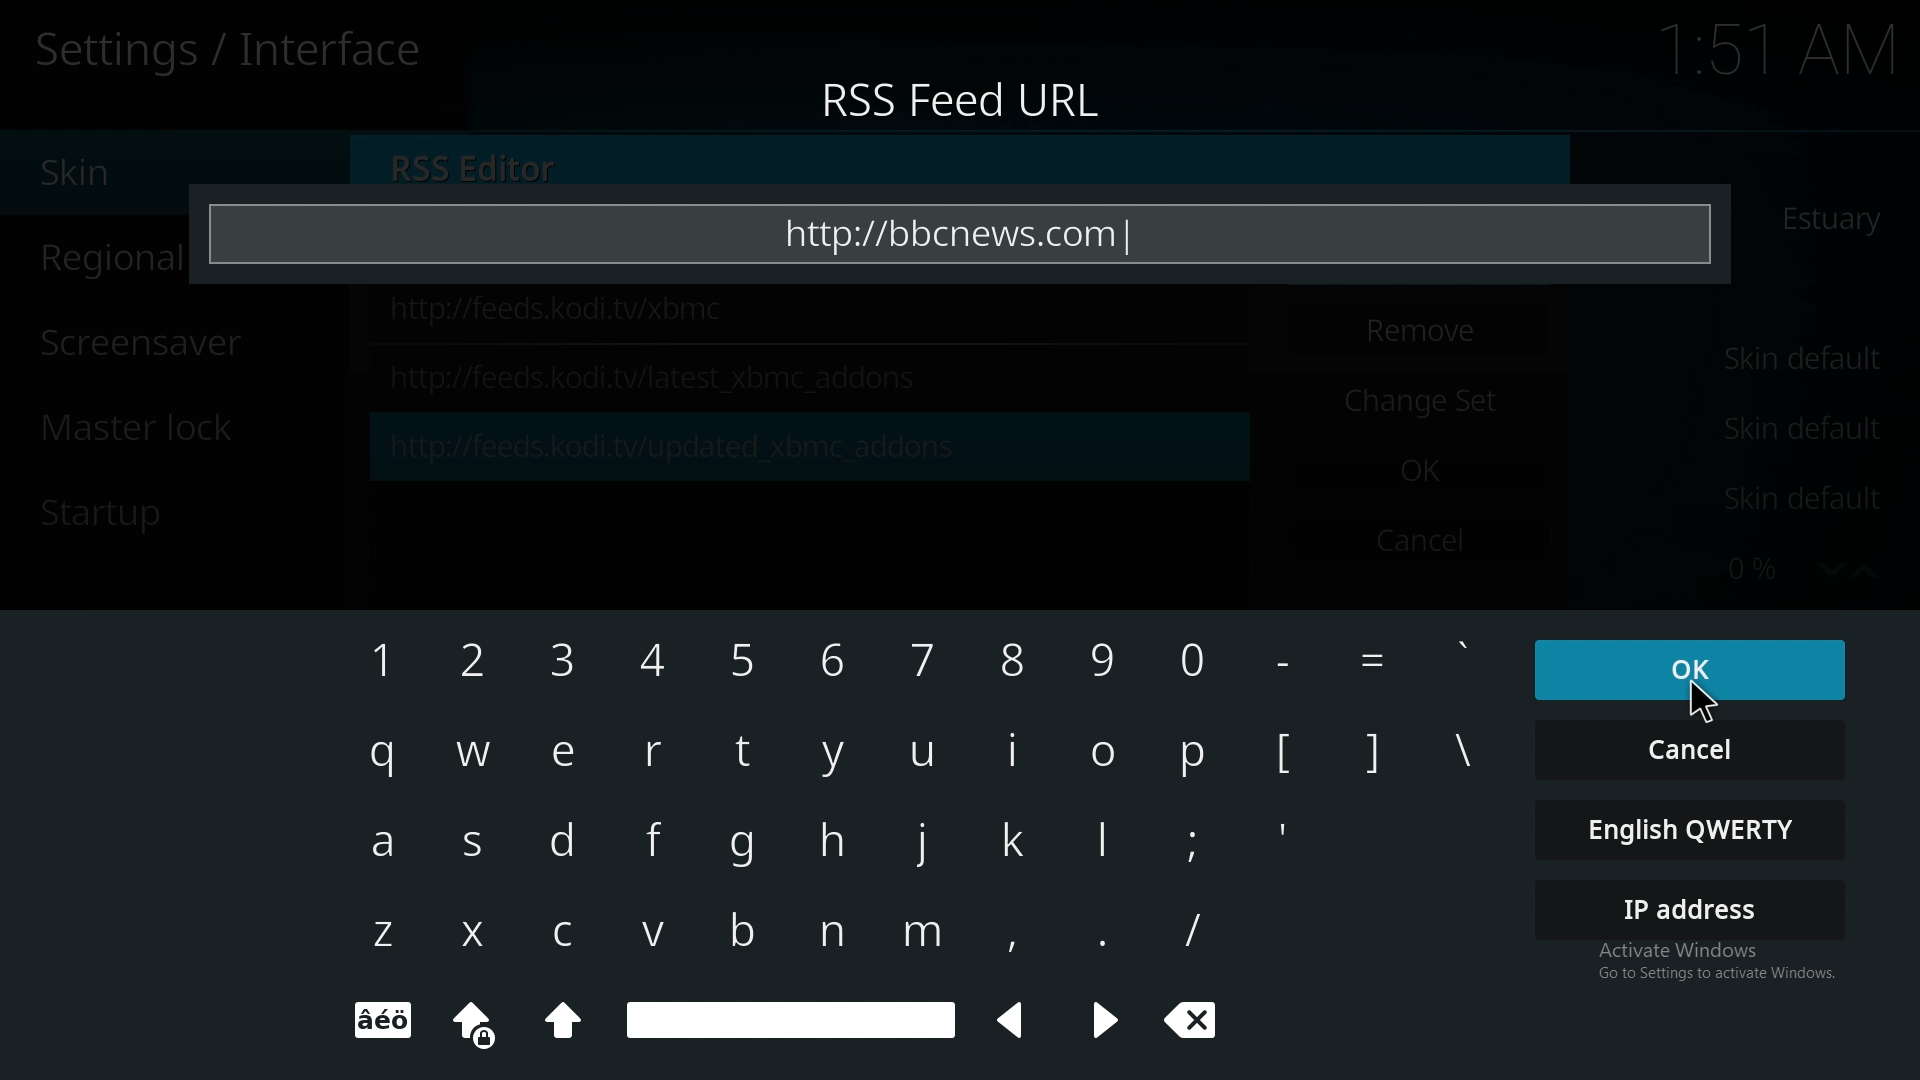 Image resolution: width=1920 pixels, height=1080 pixels. Describe the element at coordinates (744, 931) in the screenshot. I see `keyboard Input` at that location.